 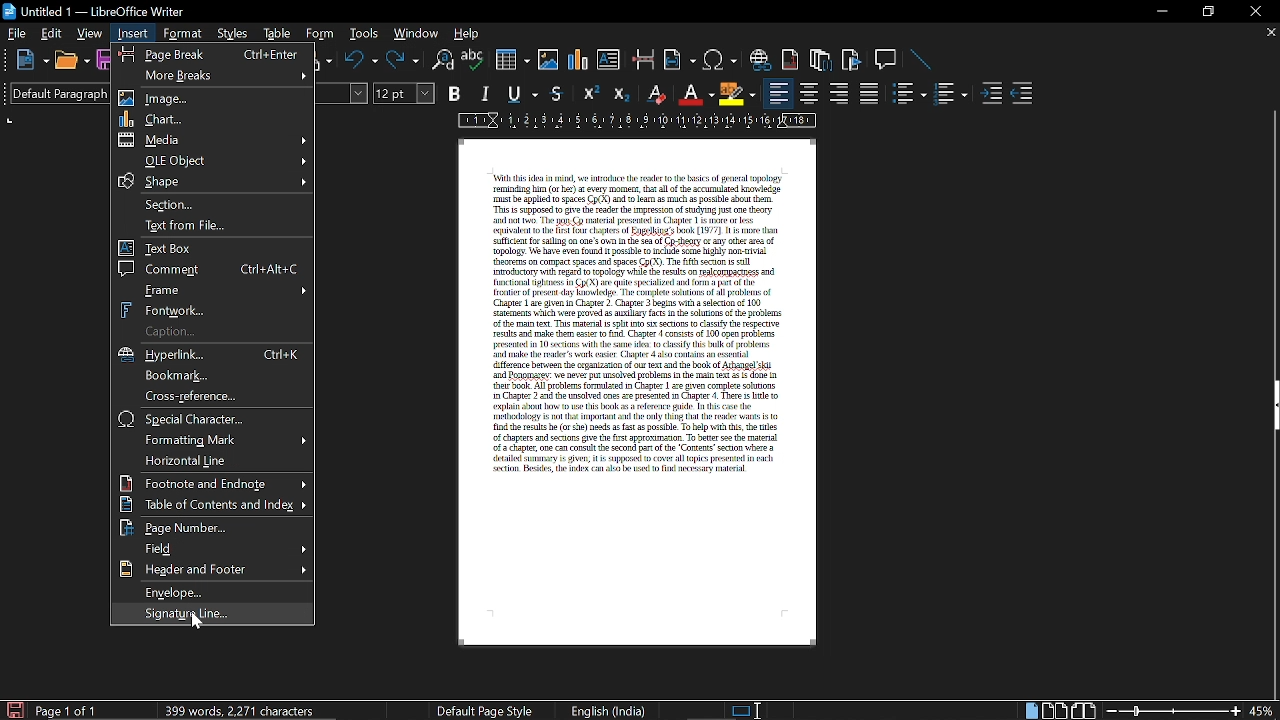 I want to click on formatting mark, so click(x=214, y=441).